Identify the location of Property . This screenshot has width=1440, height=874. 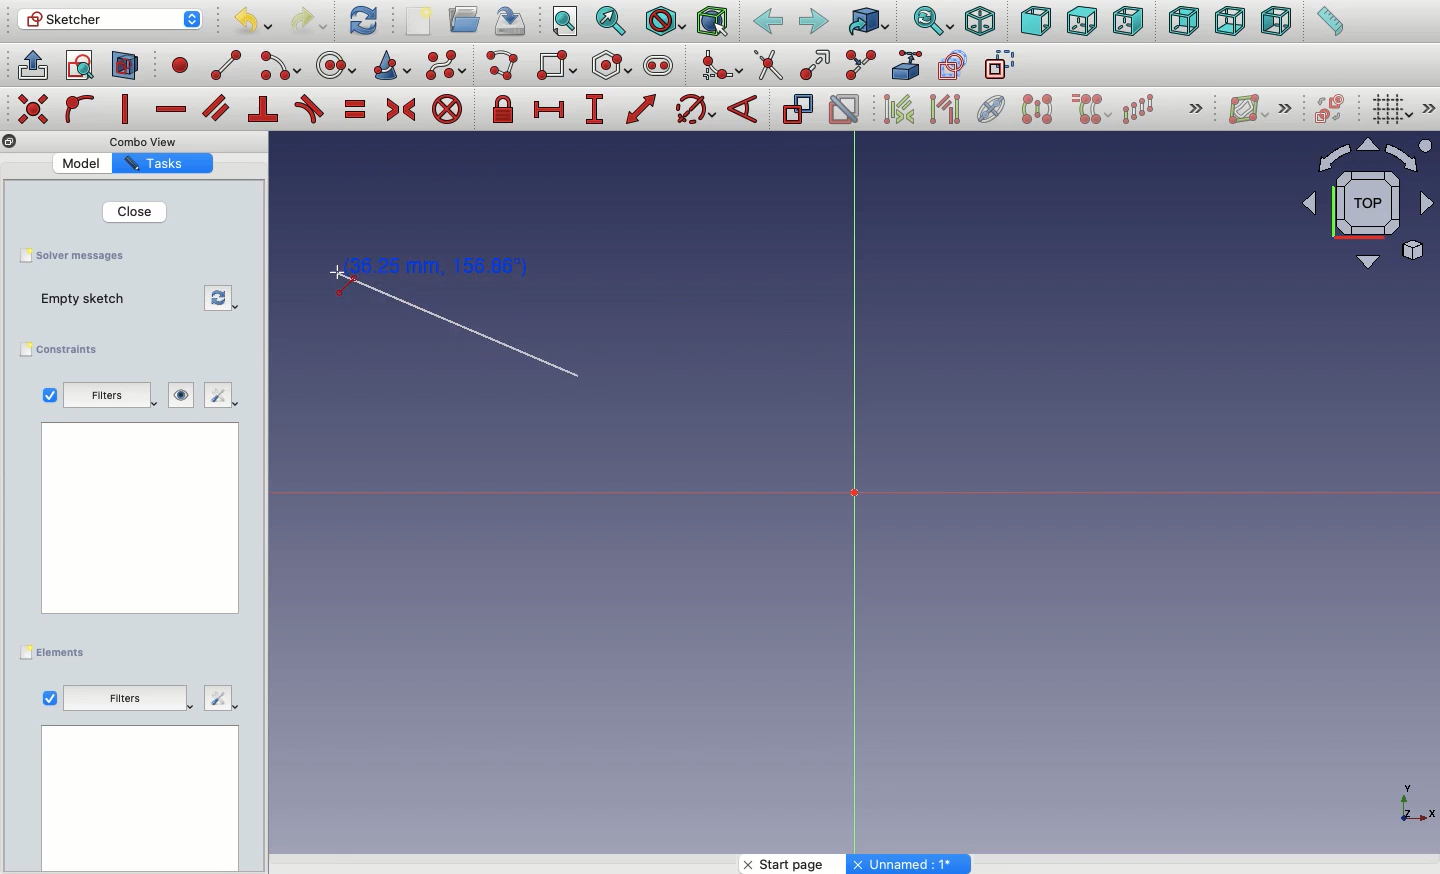
(162, 165).